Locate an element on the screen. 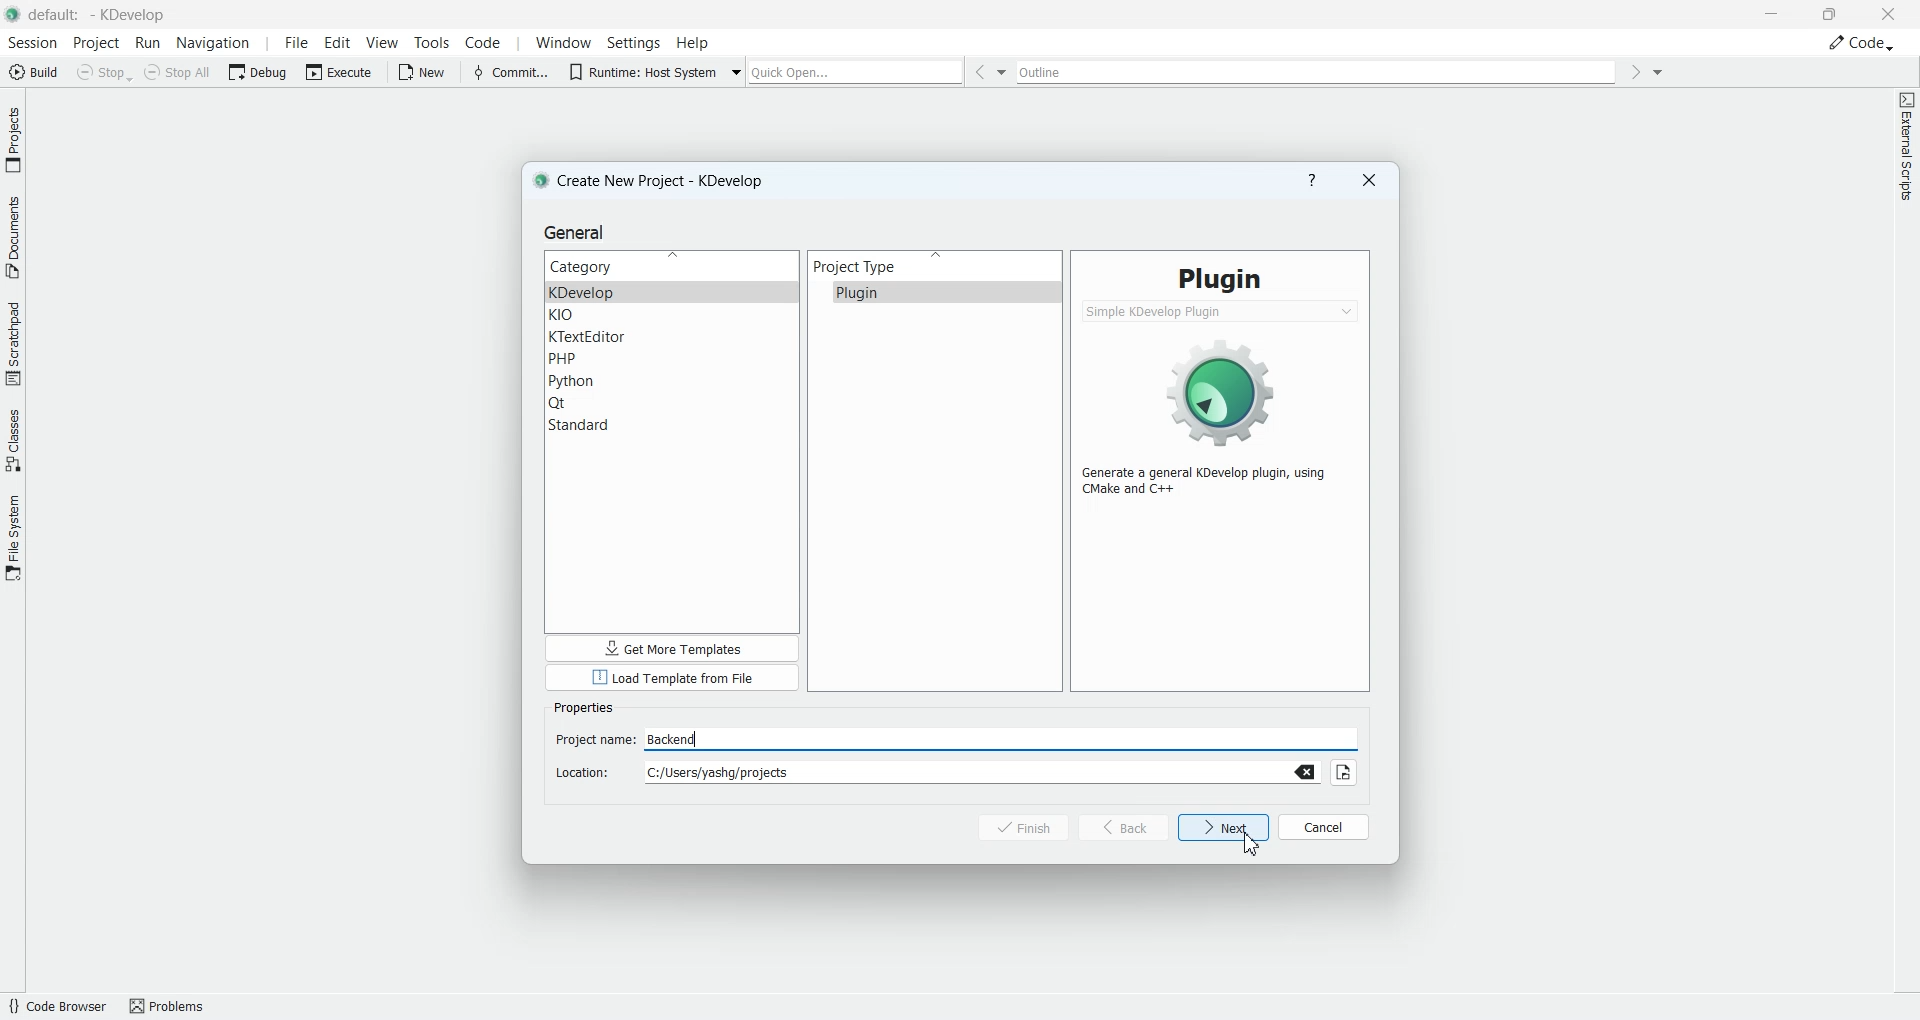  Text is located at coordinates (904, 702).